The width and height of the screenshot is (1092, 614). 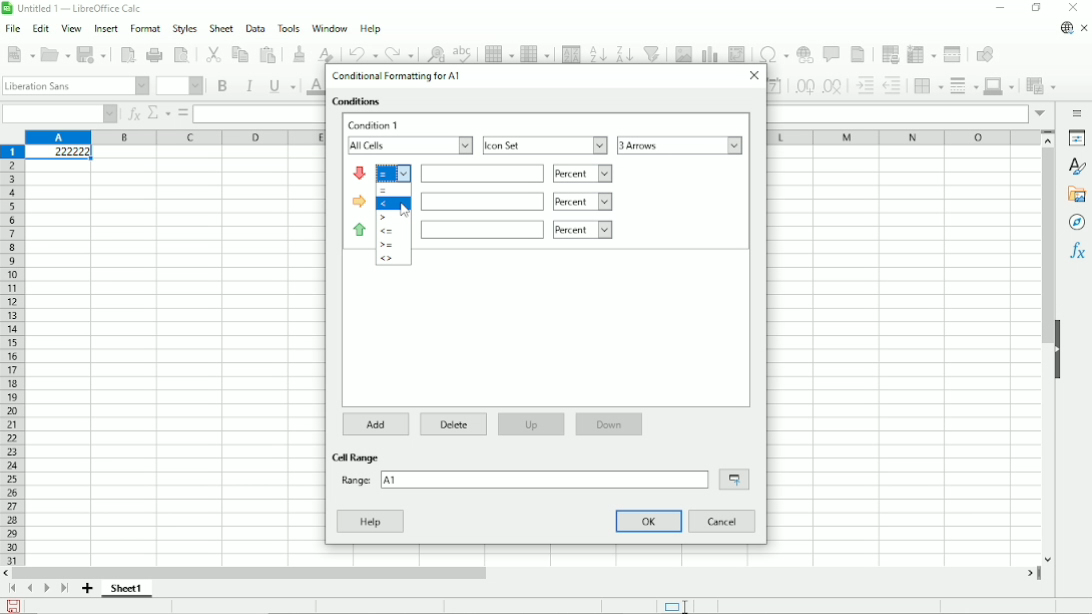 What do you see at coordinates (14, 606) in the screenshot?
I see `save` at bounding box center [14, 606].